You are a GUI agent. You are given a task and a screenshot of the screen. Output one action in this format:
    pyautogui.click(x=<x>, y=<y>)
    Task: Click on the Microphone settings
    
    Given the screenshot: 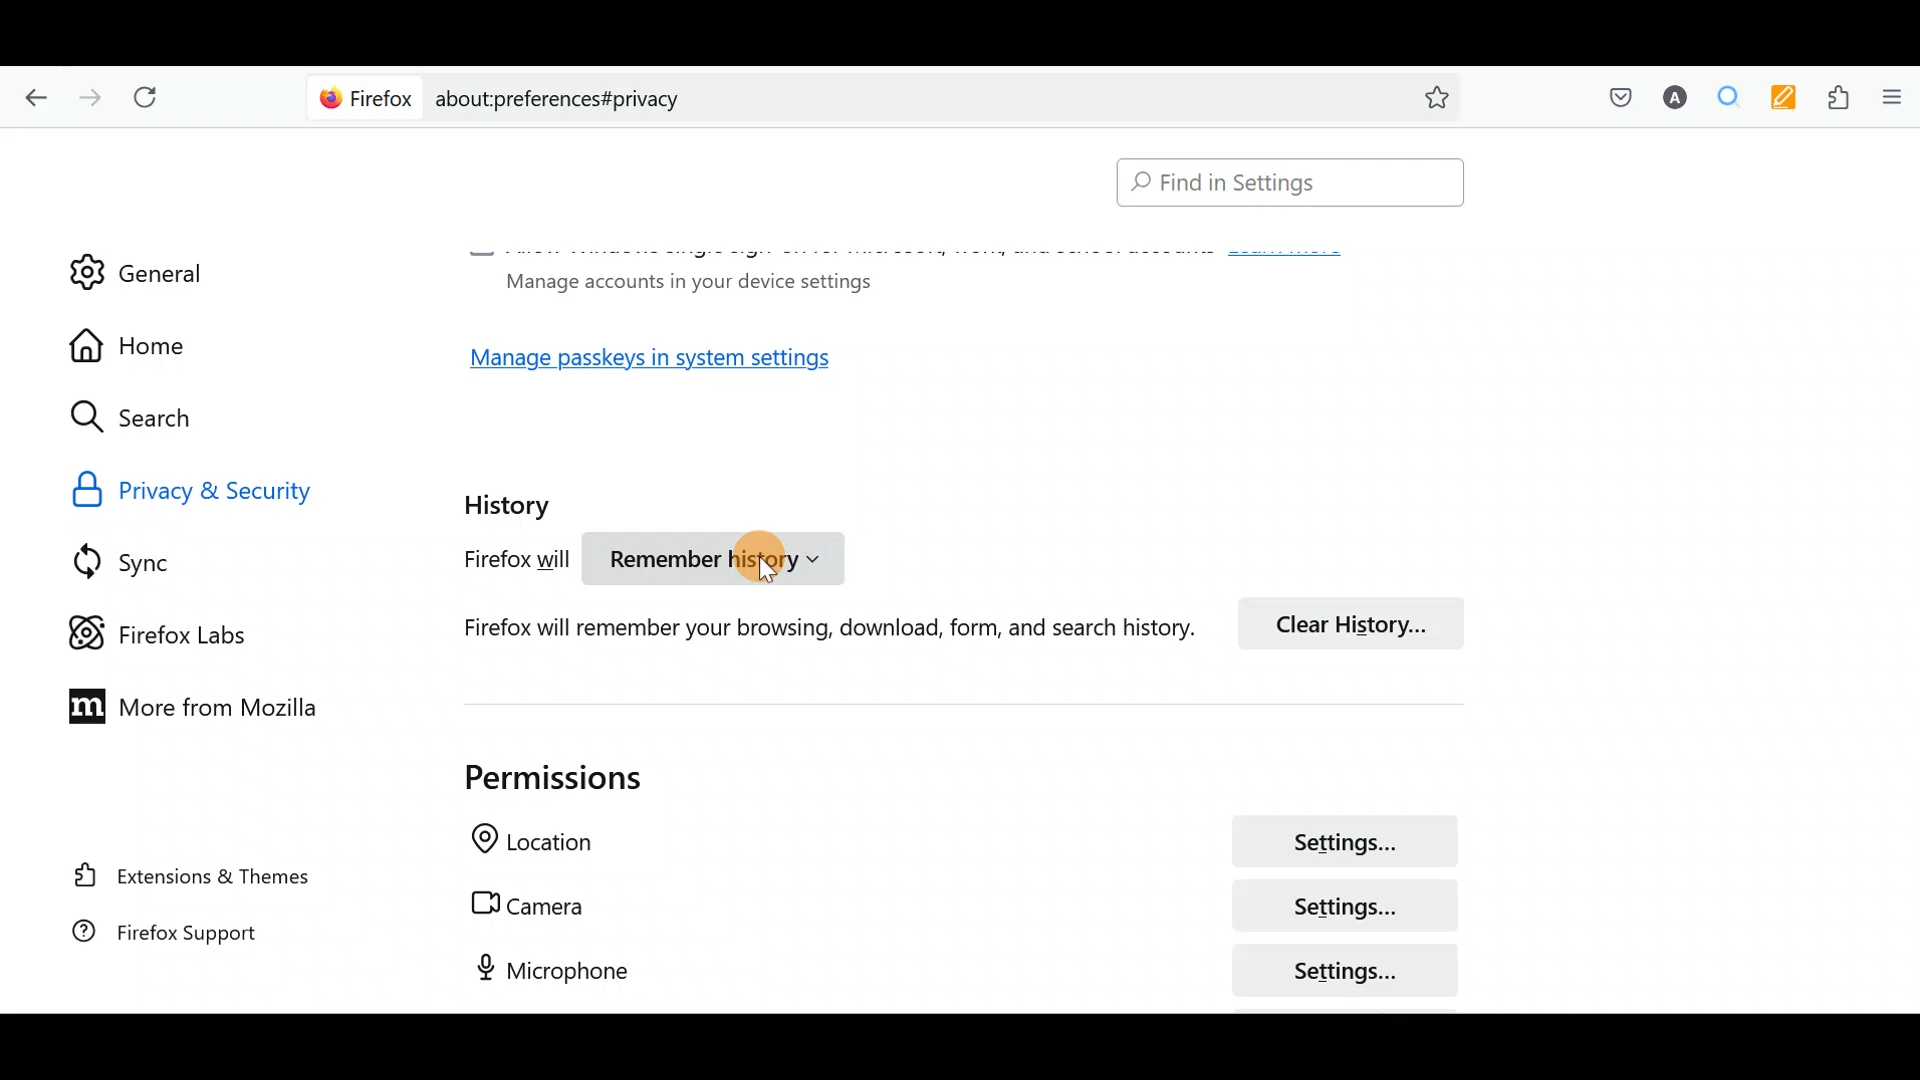 What is the action you would take?
    pyautogui.click(x=940, y=969)
    